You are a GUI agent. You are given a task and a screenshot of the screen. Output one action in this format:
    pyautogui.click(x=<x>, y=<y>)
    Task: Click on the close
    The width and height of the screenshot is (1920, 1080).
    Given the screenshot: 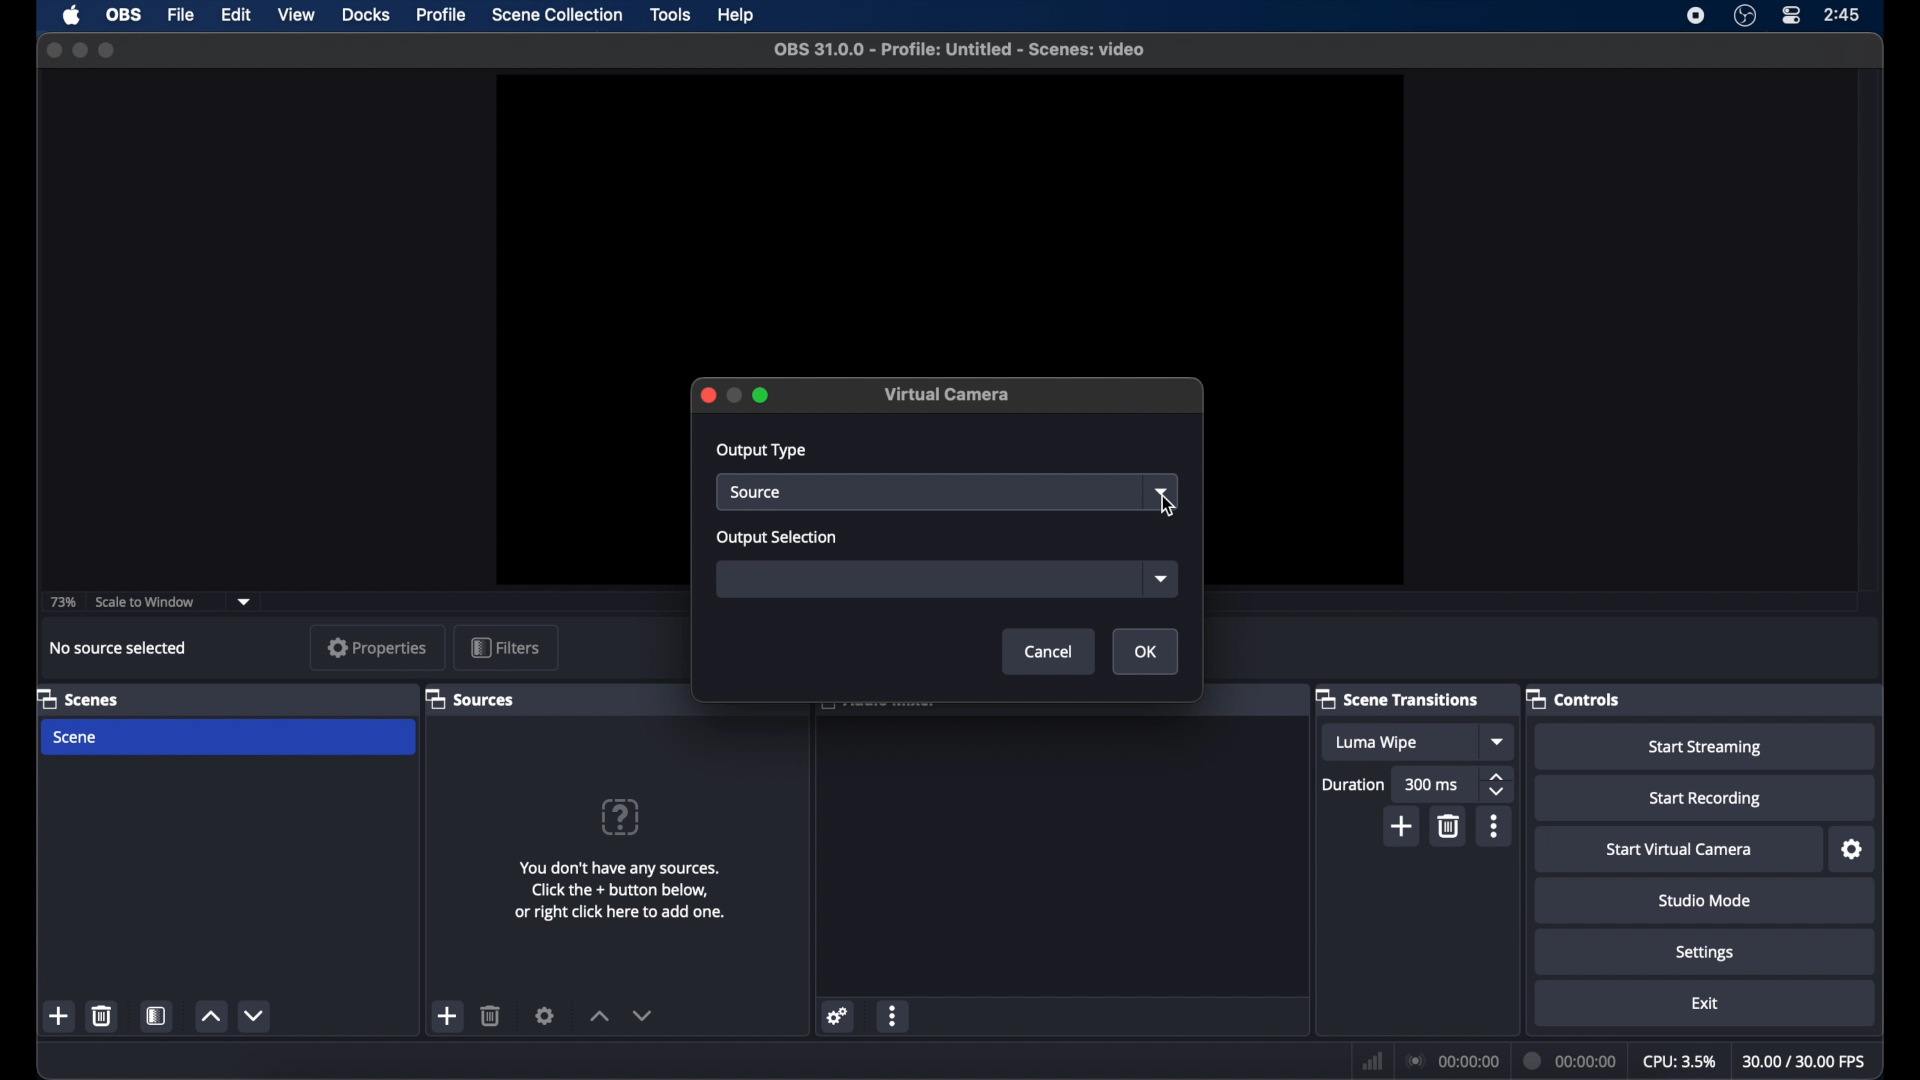 What is the action you would take?
    pyautogui.click(x=53, y=50)
    